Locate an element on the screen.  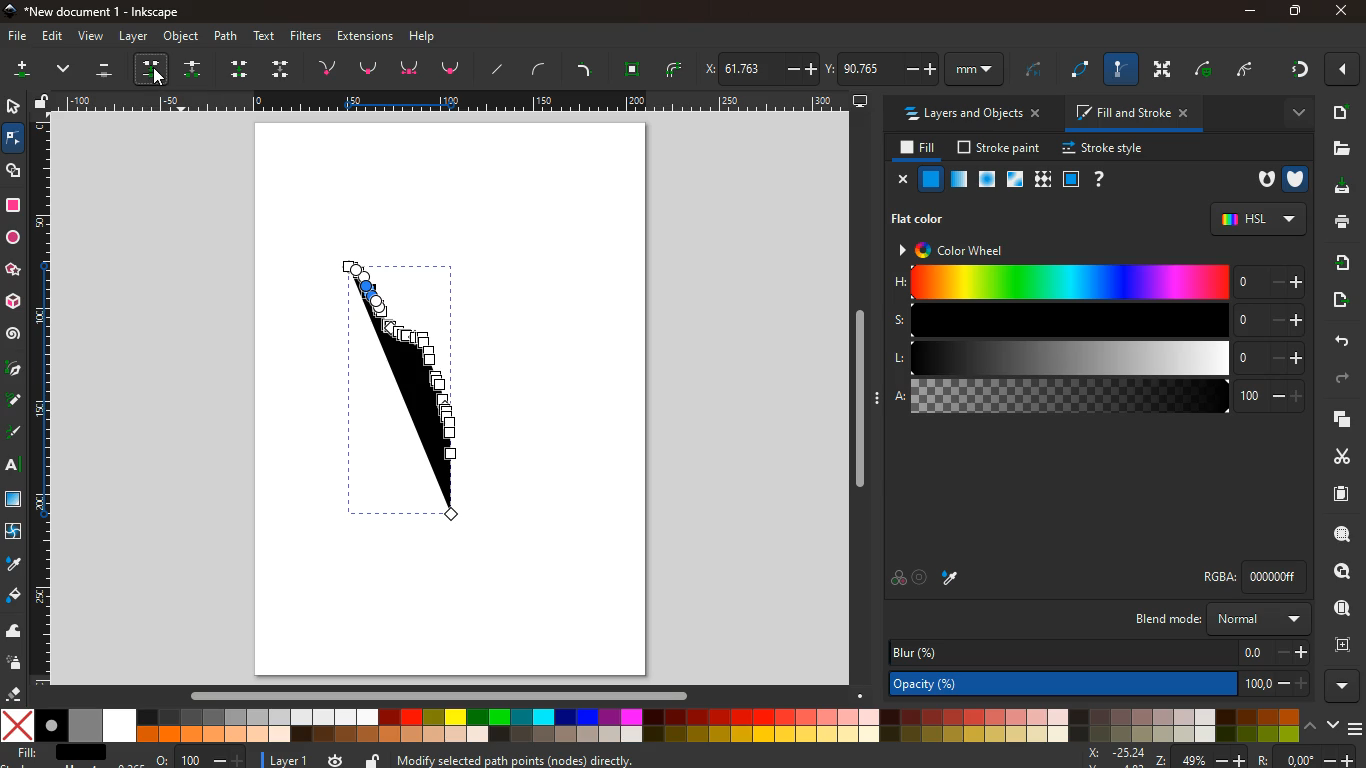
print is located at coordinates (1341, 223).